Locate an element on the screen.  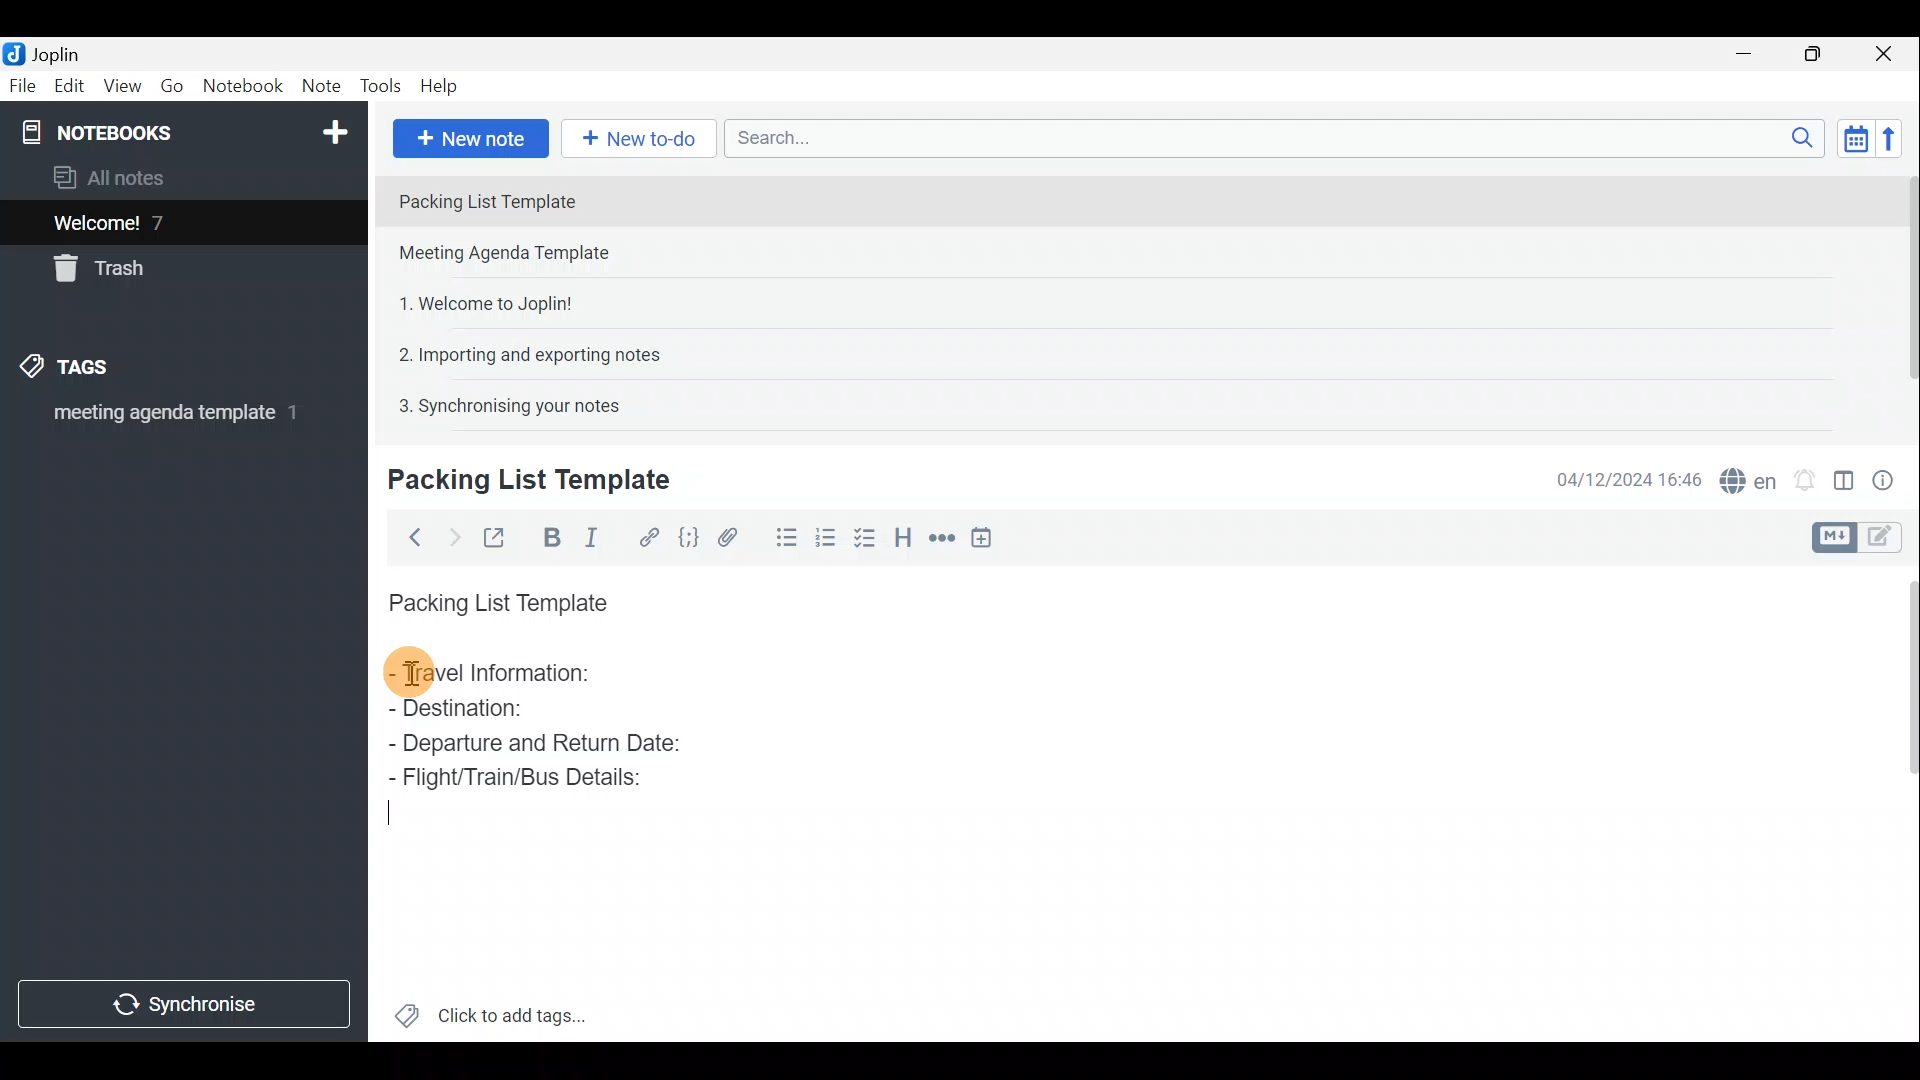
Travel Information: is located at coordinates (507, 675).